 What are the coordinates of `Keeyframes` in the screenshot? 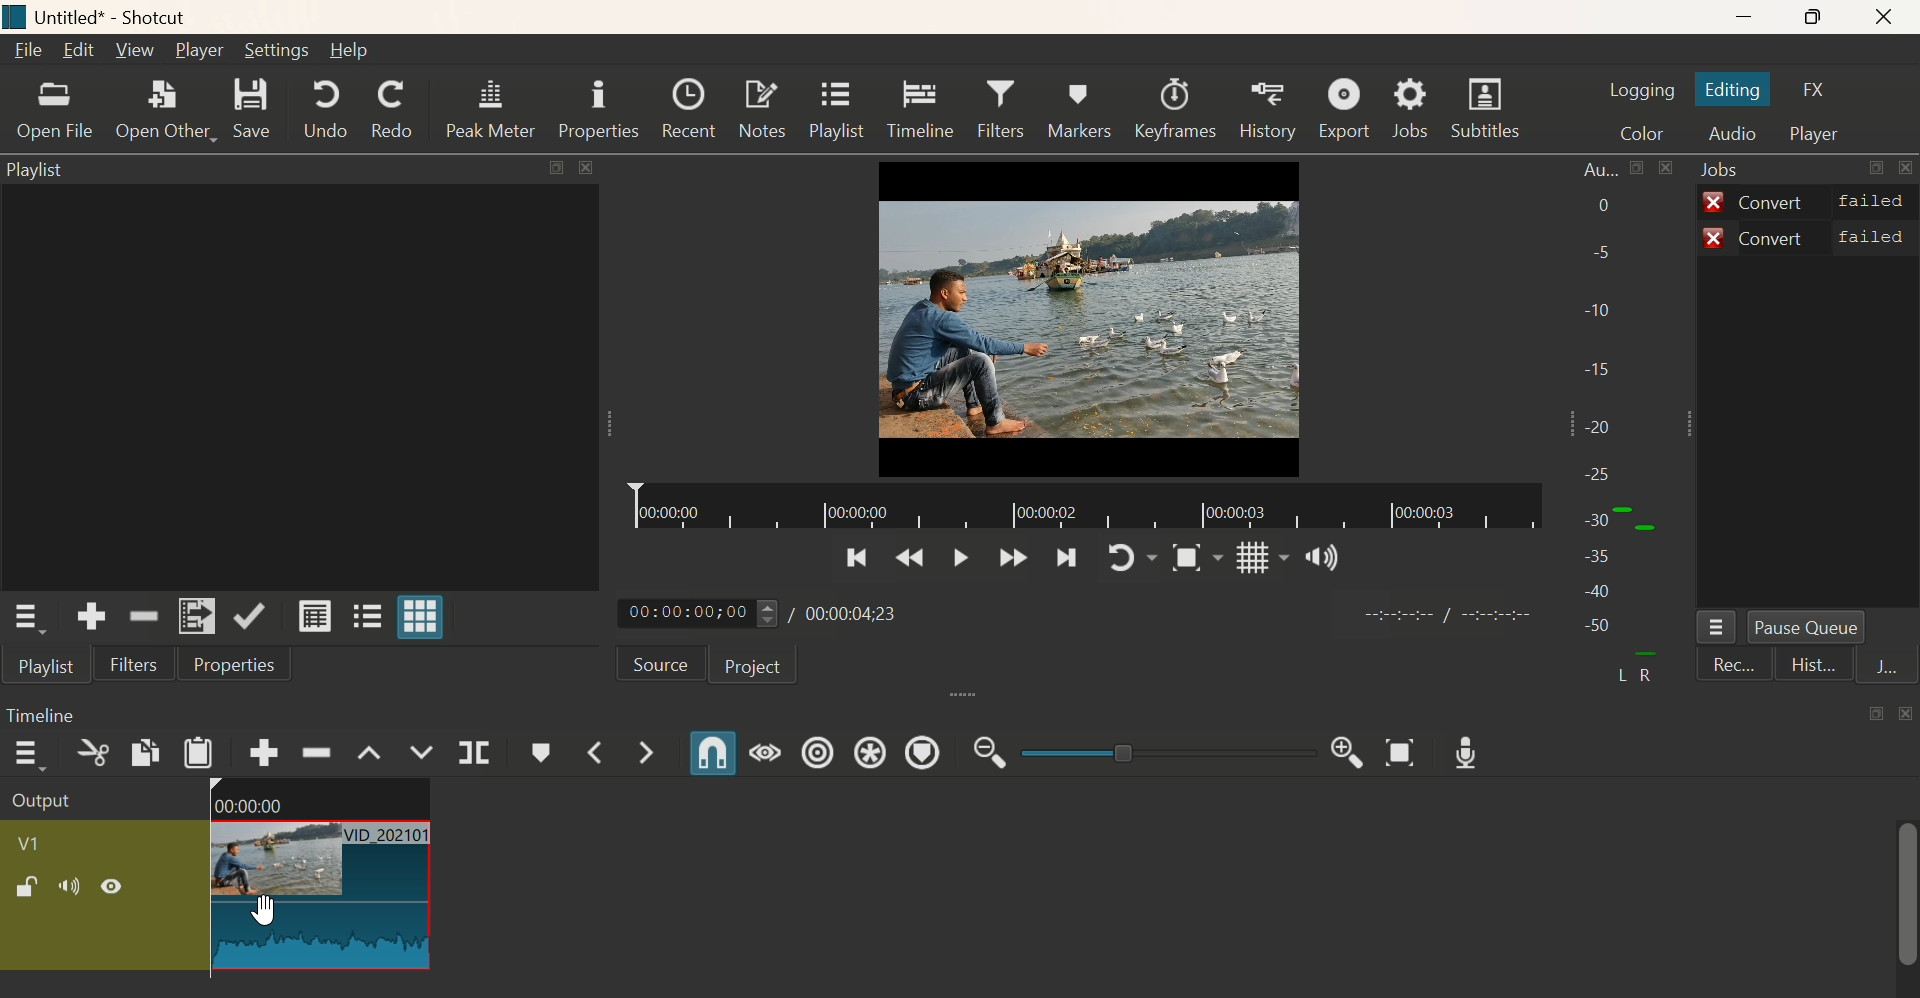 It's located at (1179, 110).